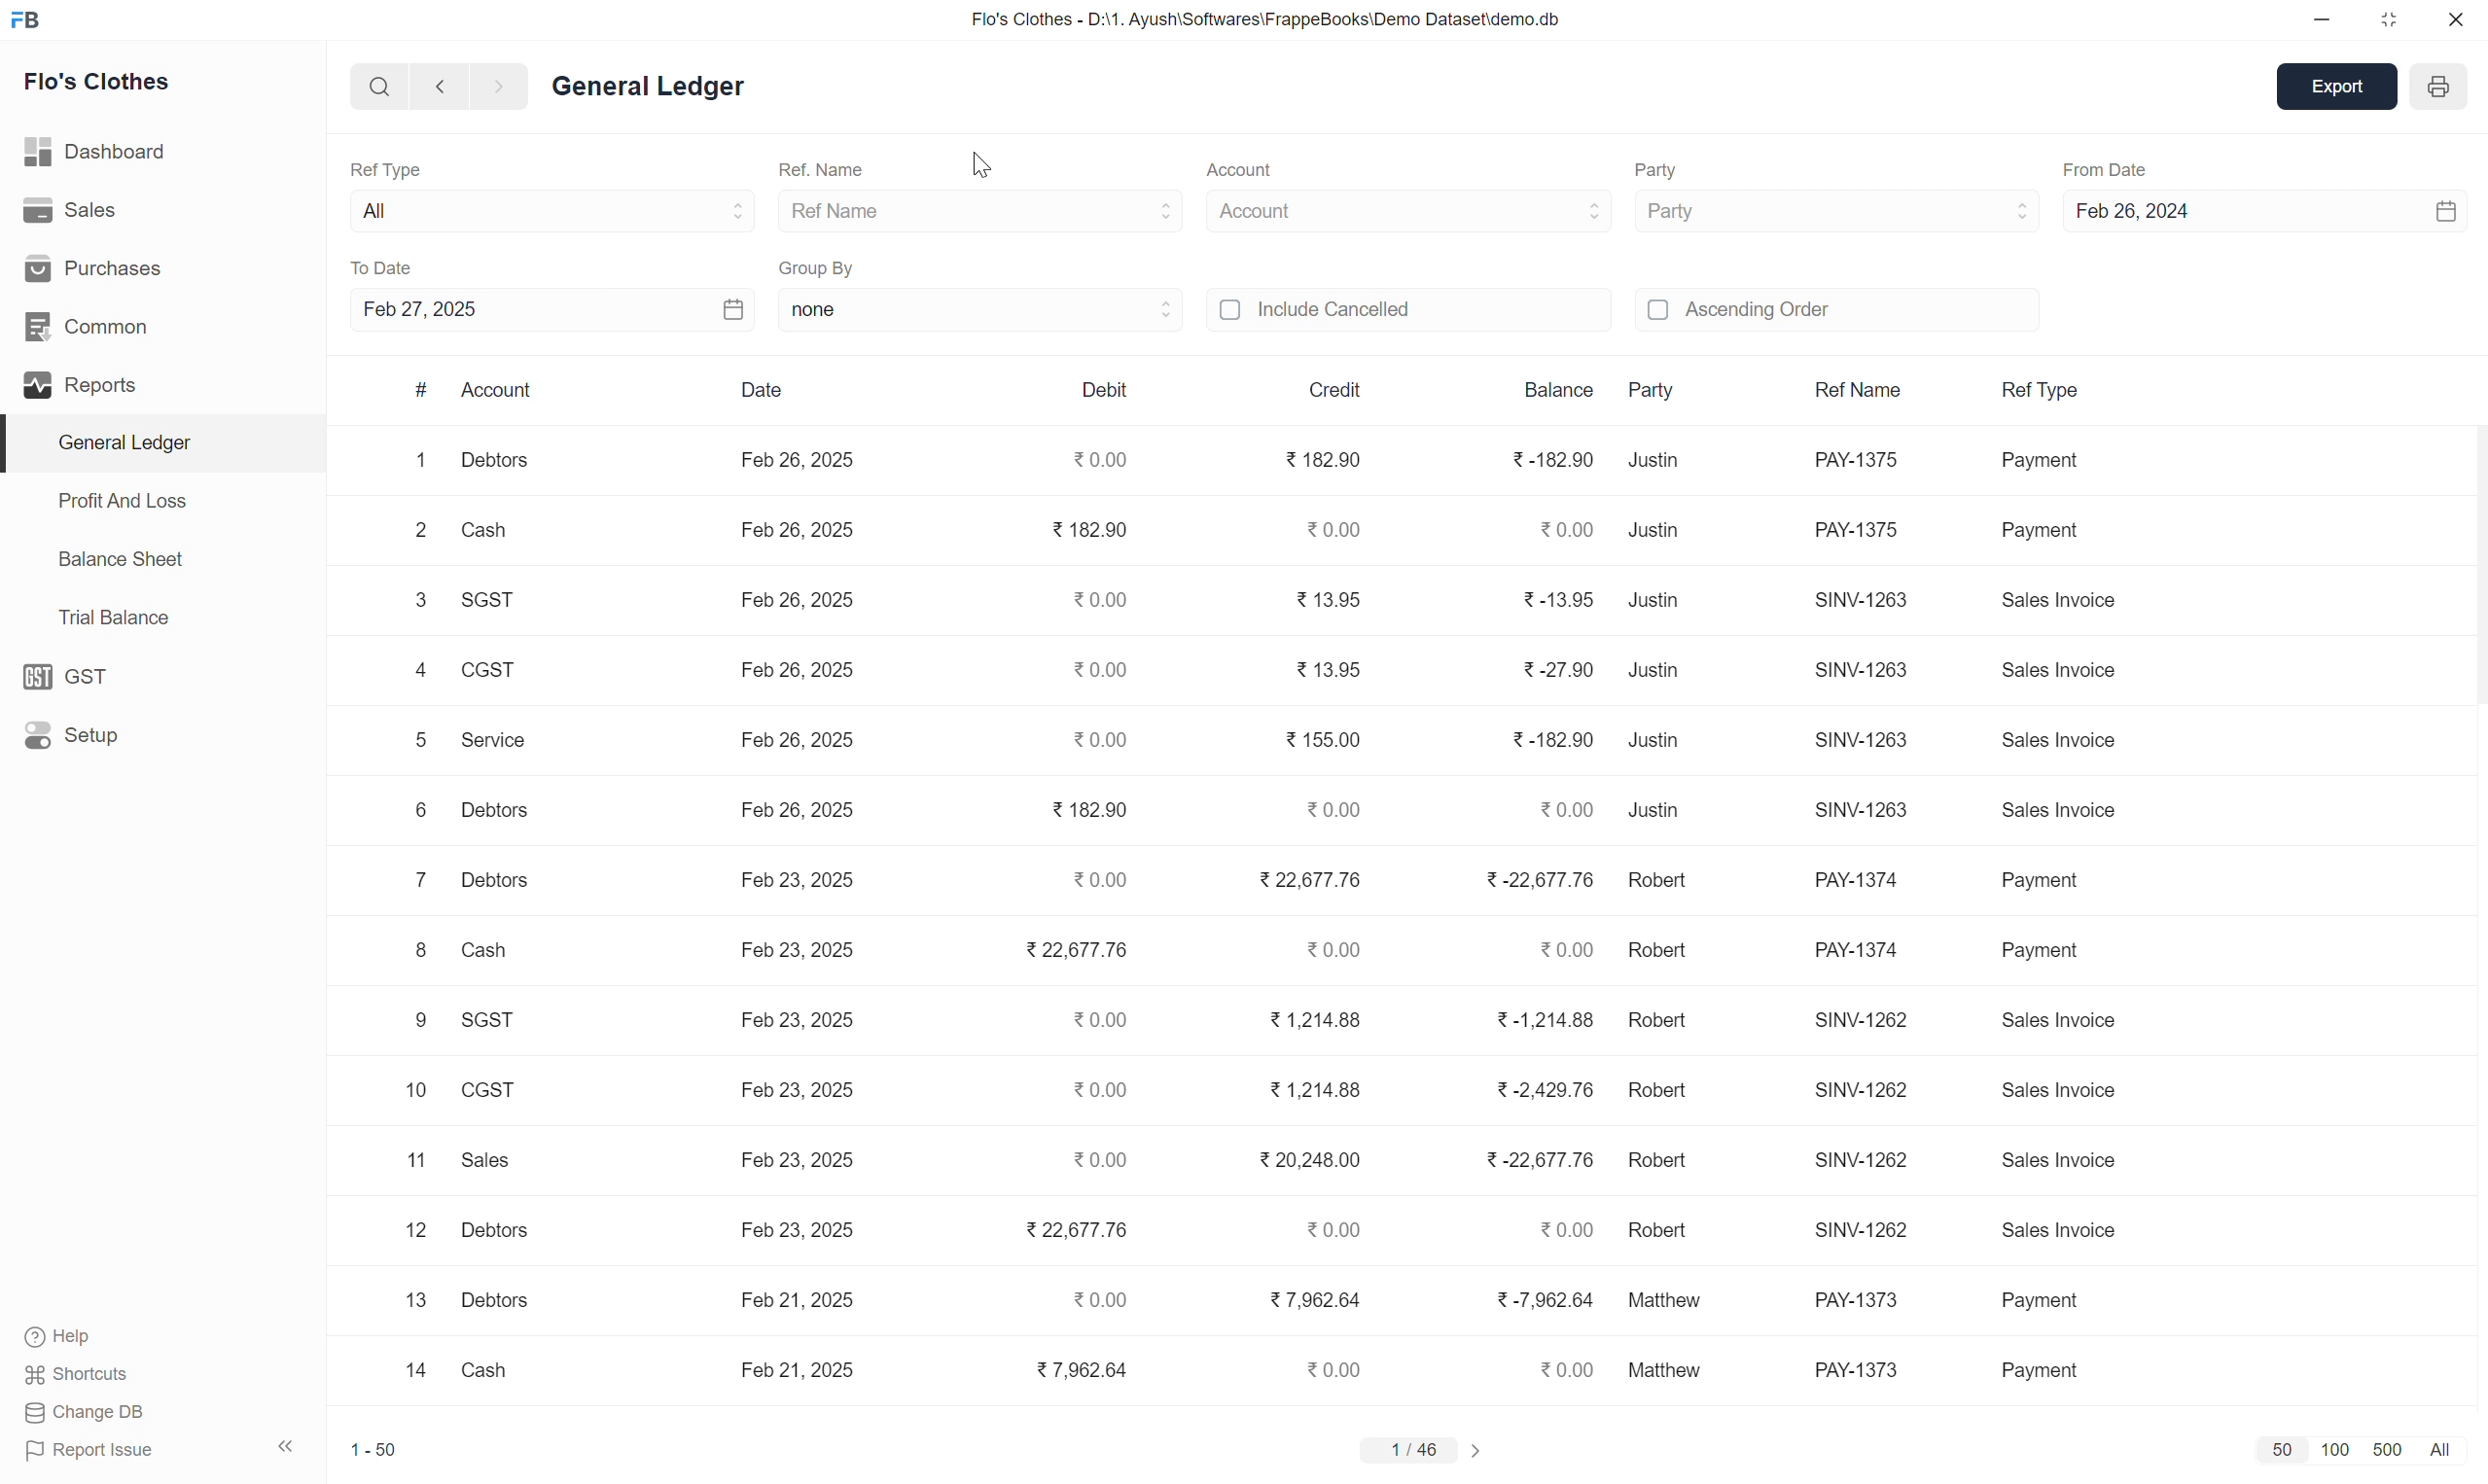 Image resolution: width=2488 pixels, height=1484 pixels. What do you see at coordinates (2039, 533) in the screenshot?
I see `payment` at bounding box center [2039, 533].